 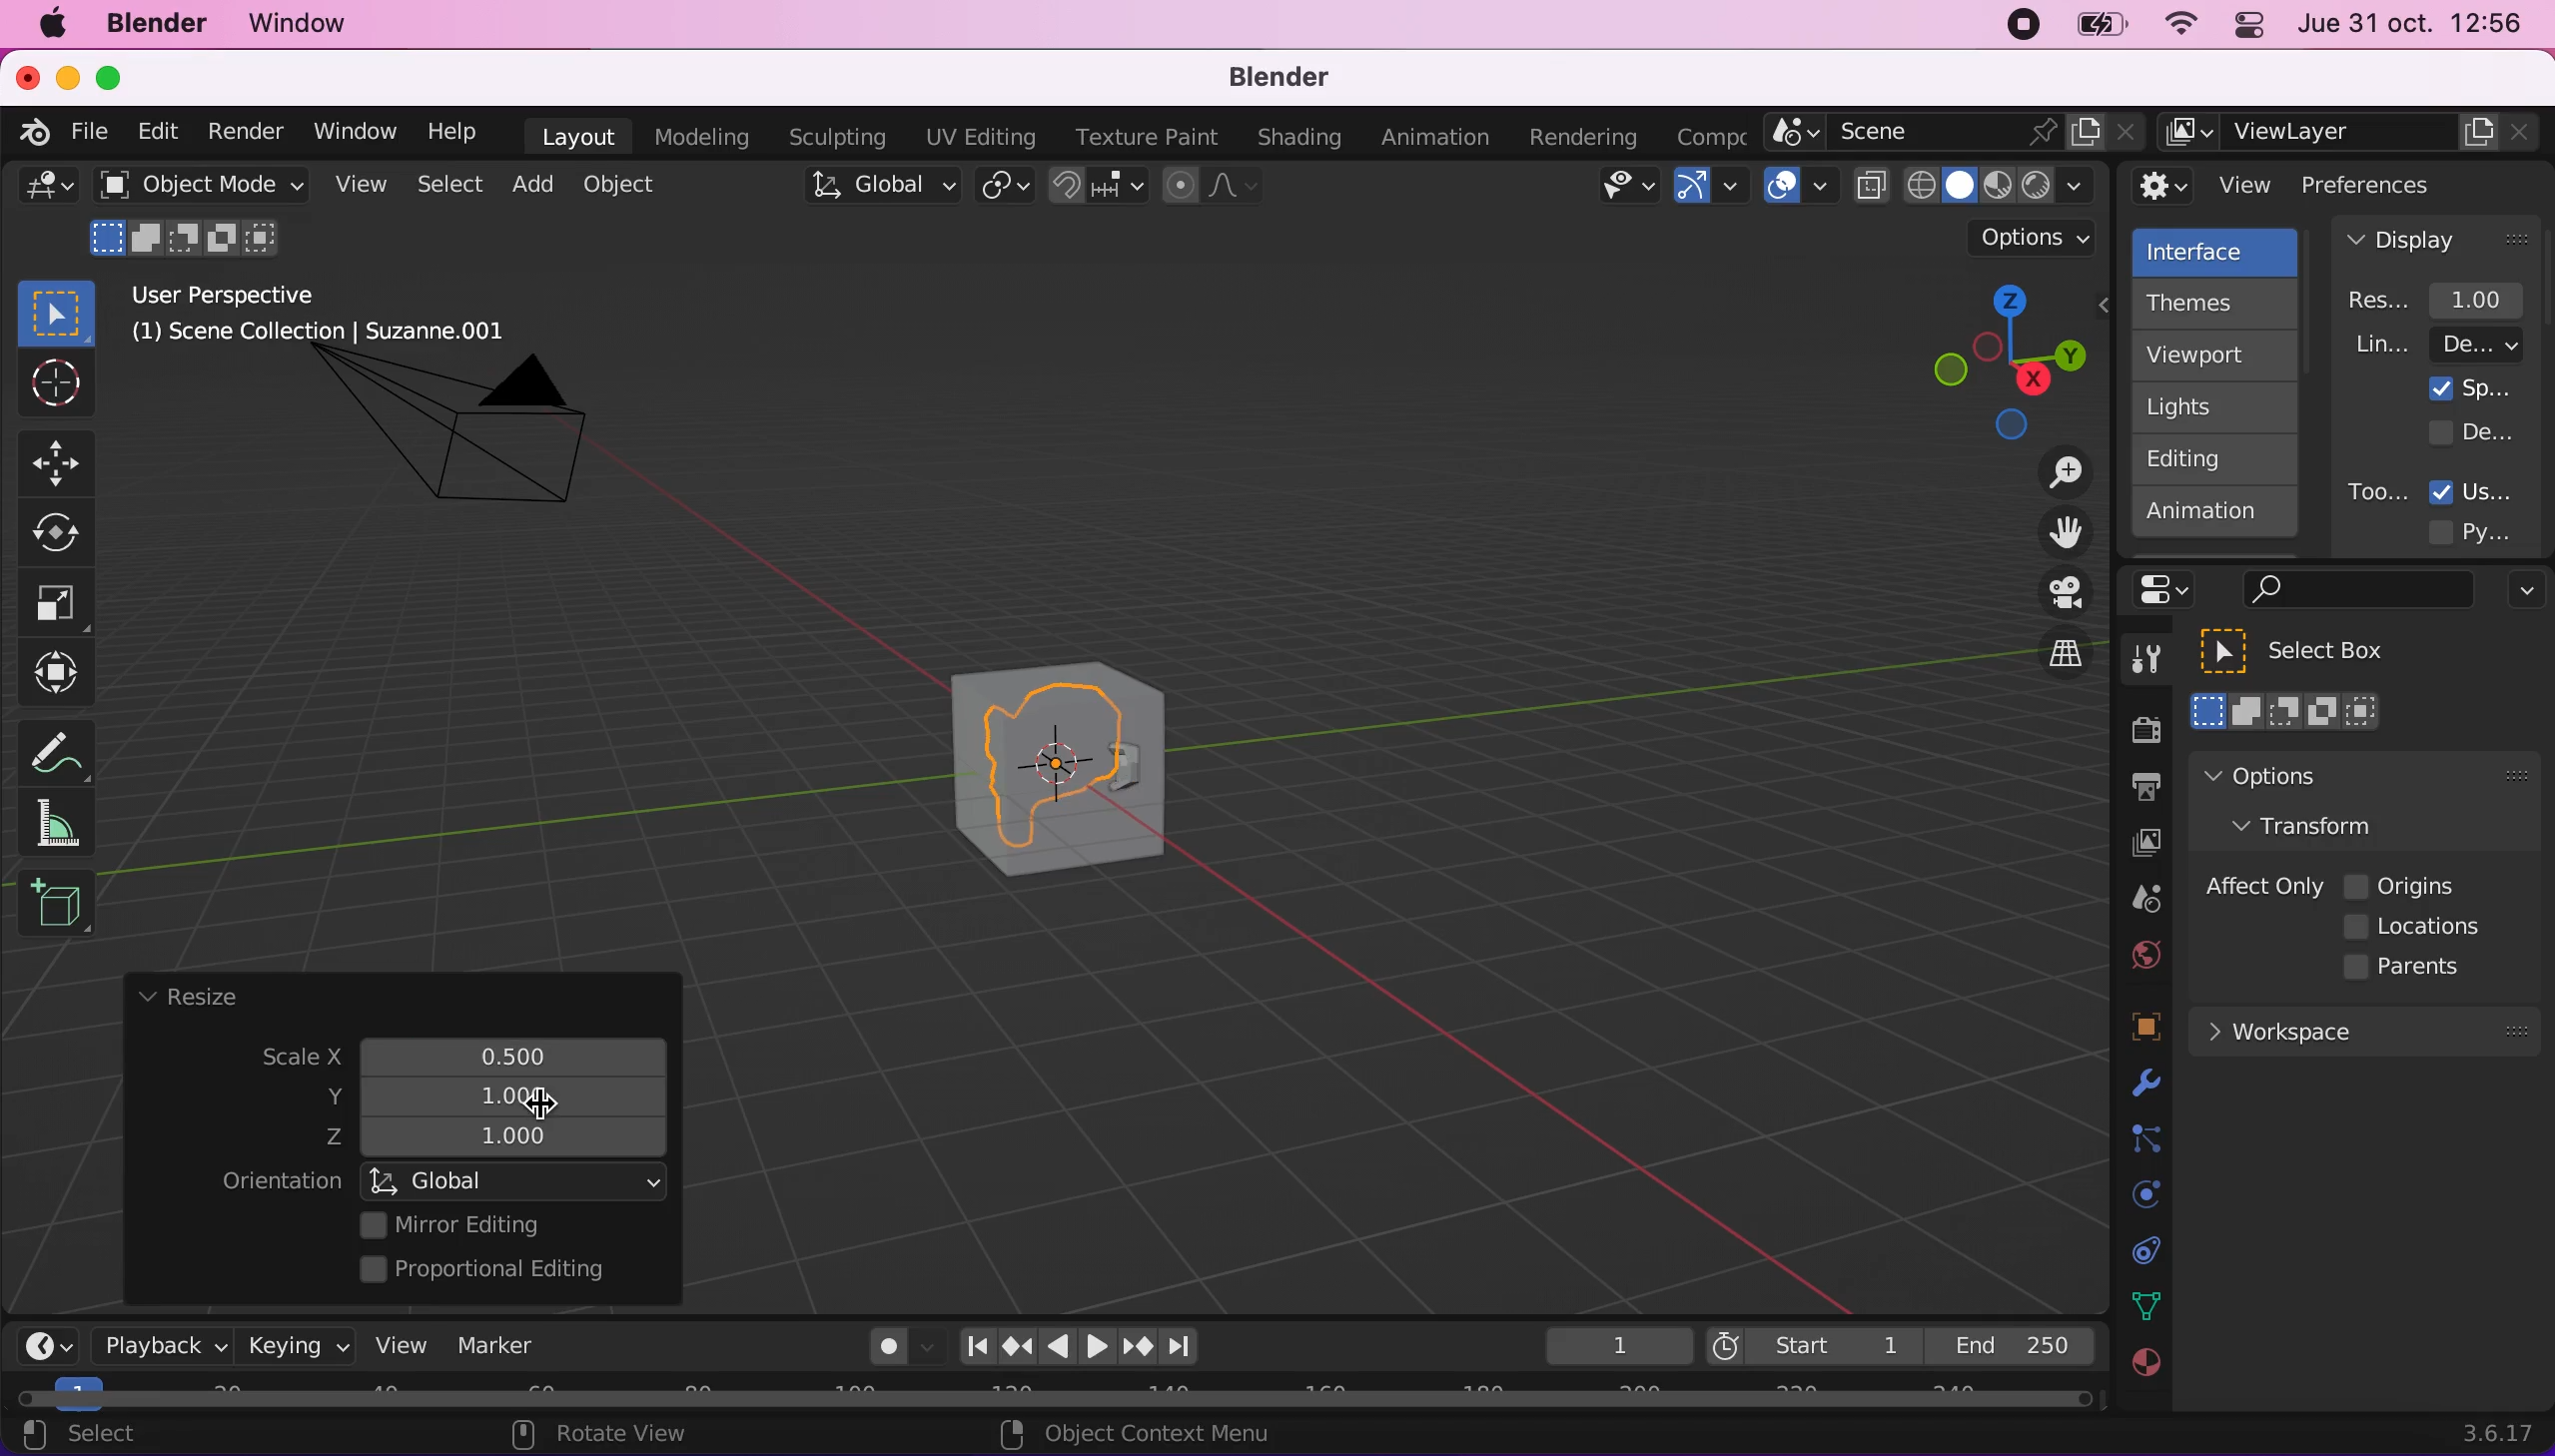 What do you see at coordinates (1440, 138) in the screenshot?
I see `animation` at bounding box center [1440, 138].